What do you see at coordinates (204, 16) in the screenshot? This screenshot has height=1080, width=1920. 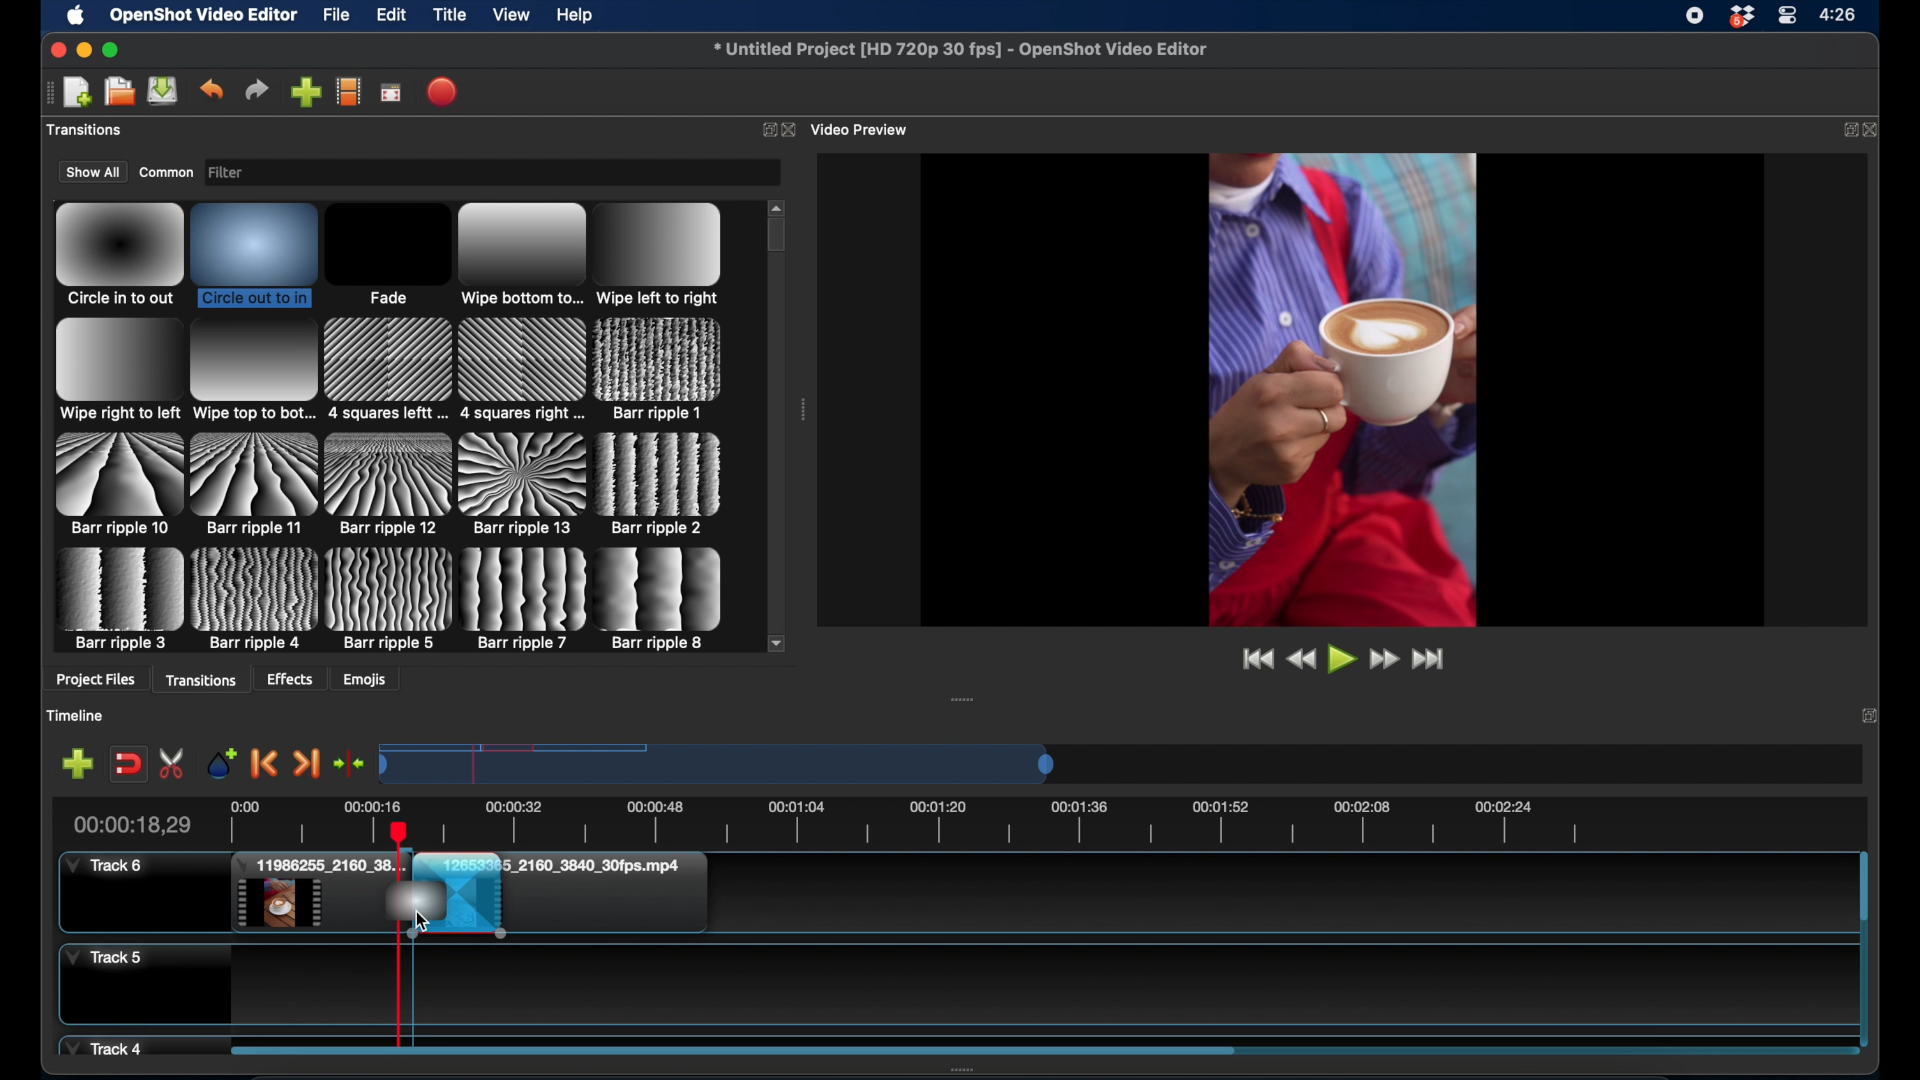 I see `openshot video editor` at bounding box center [204, 16].